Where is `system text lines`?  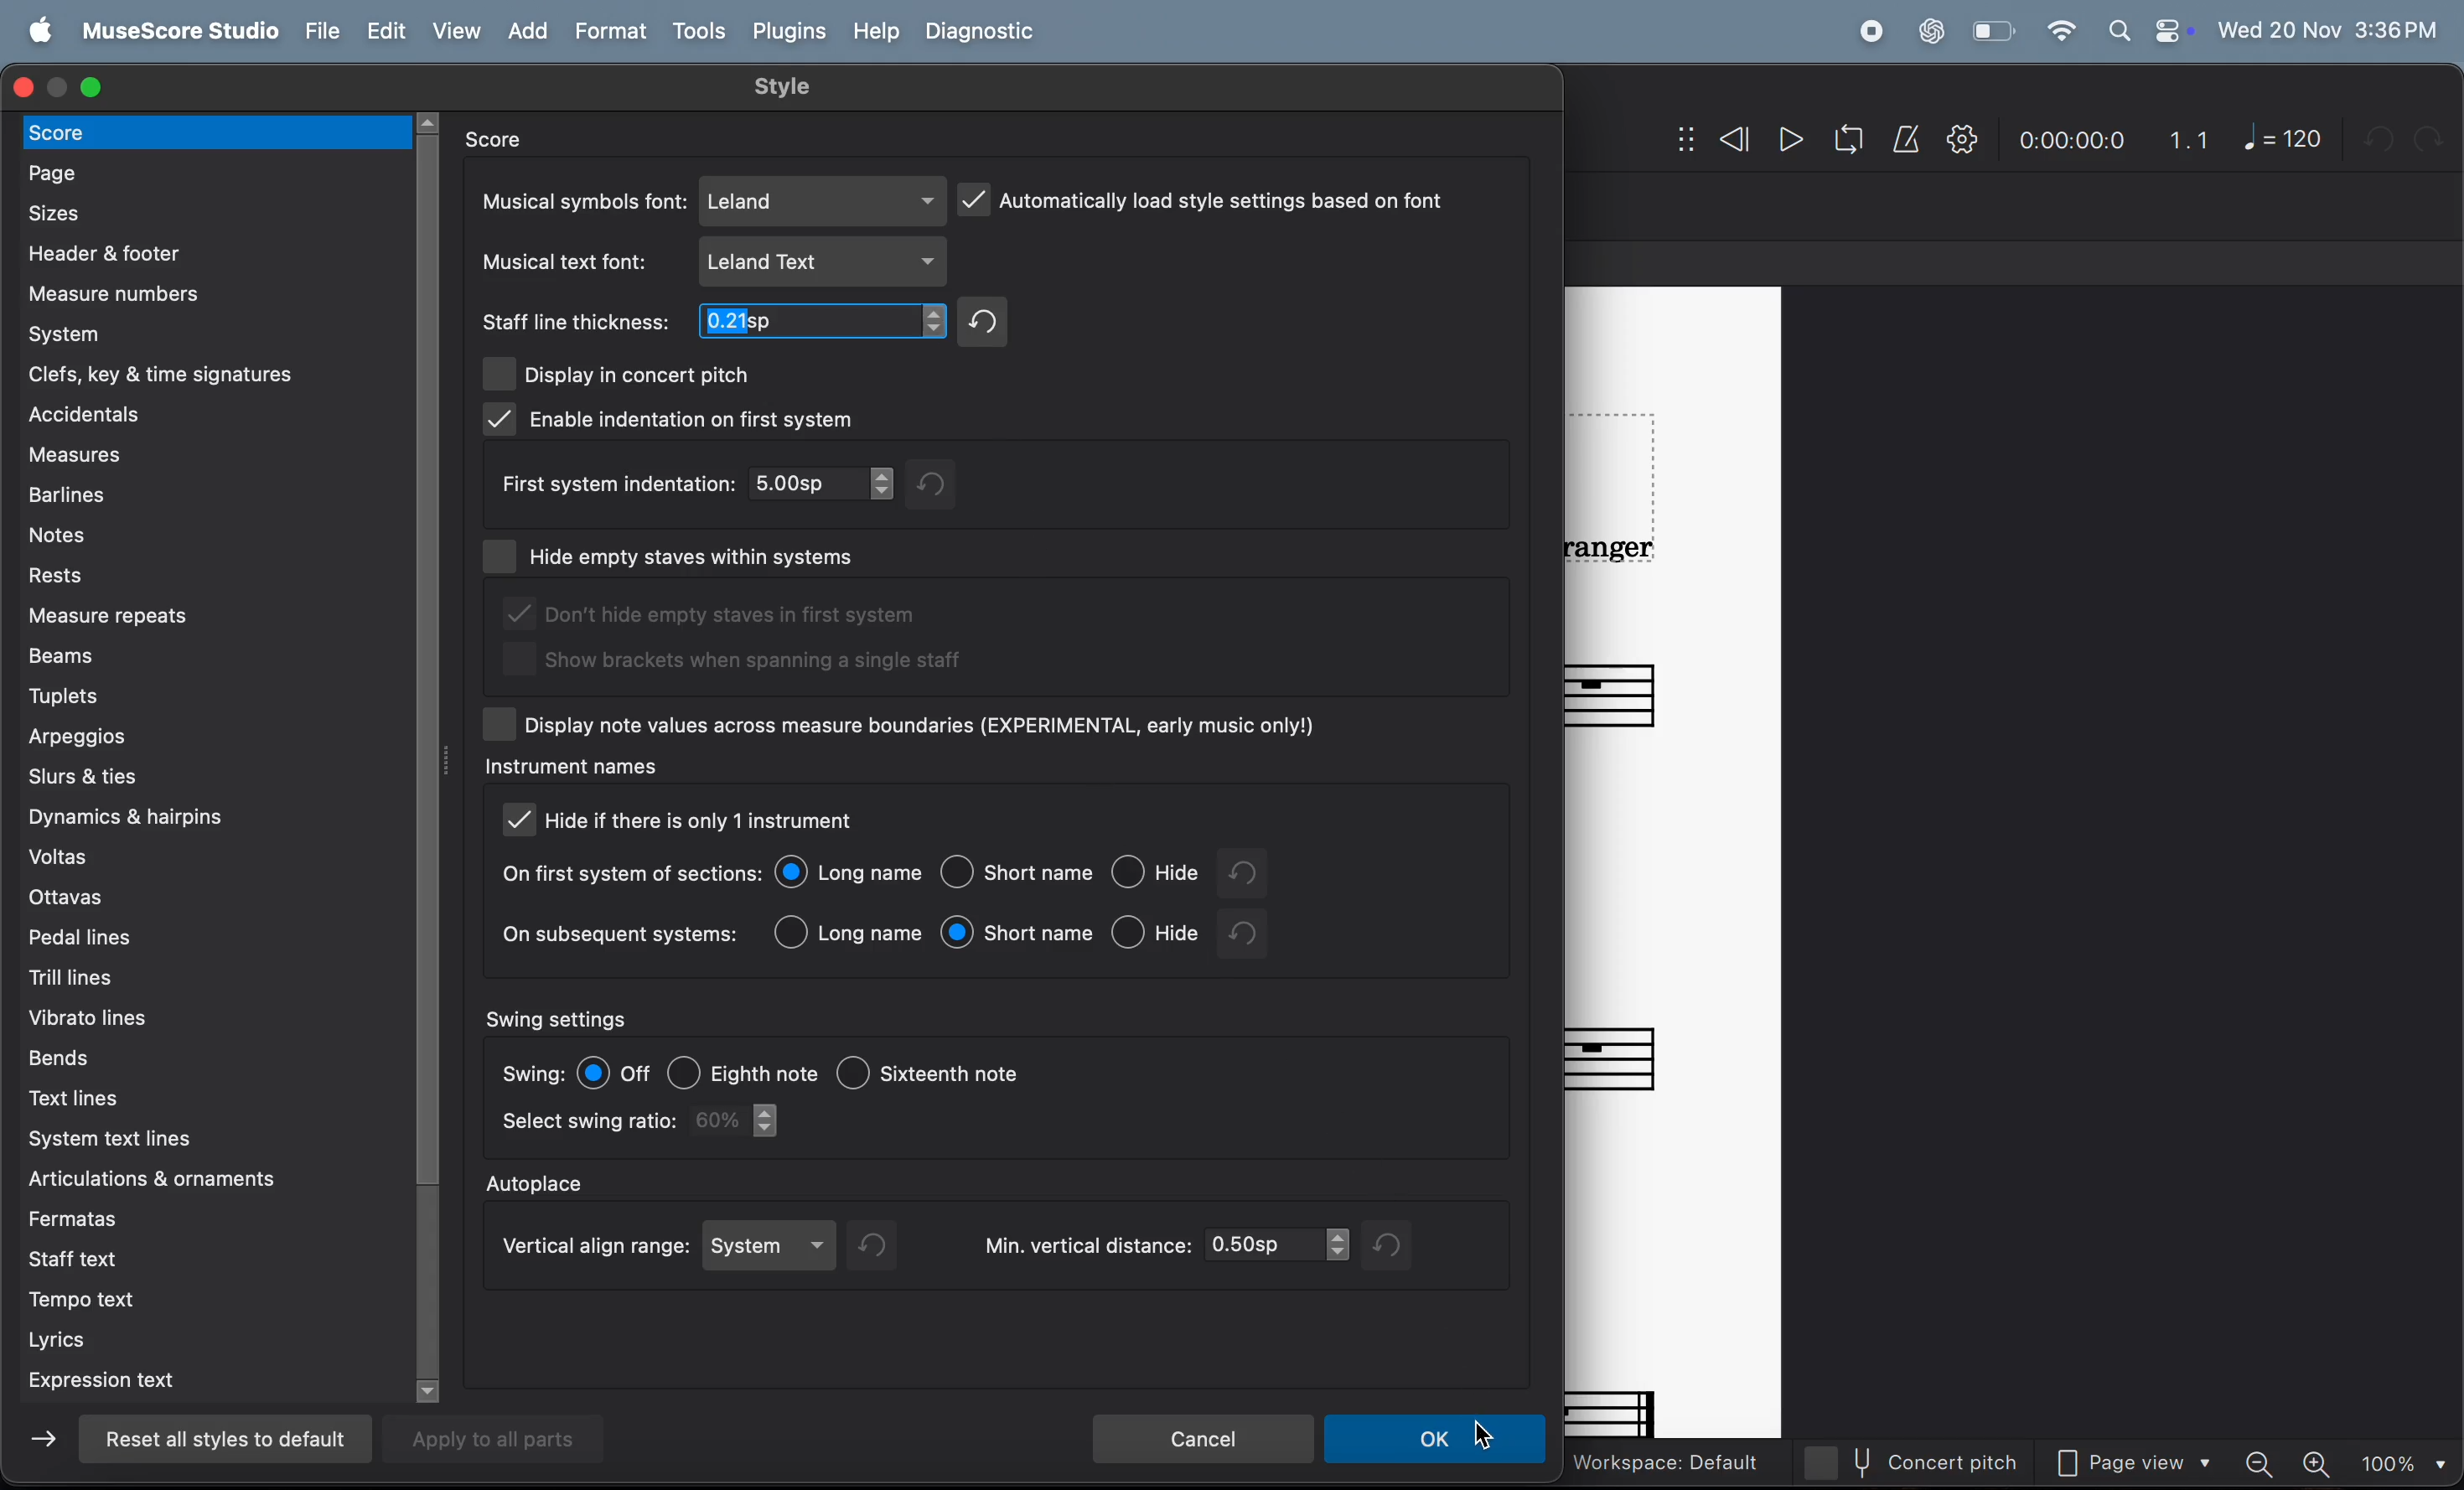 system text lines is located at coordinates (198, 1141).